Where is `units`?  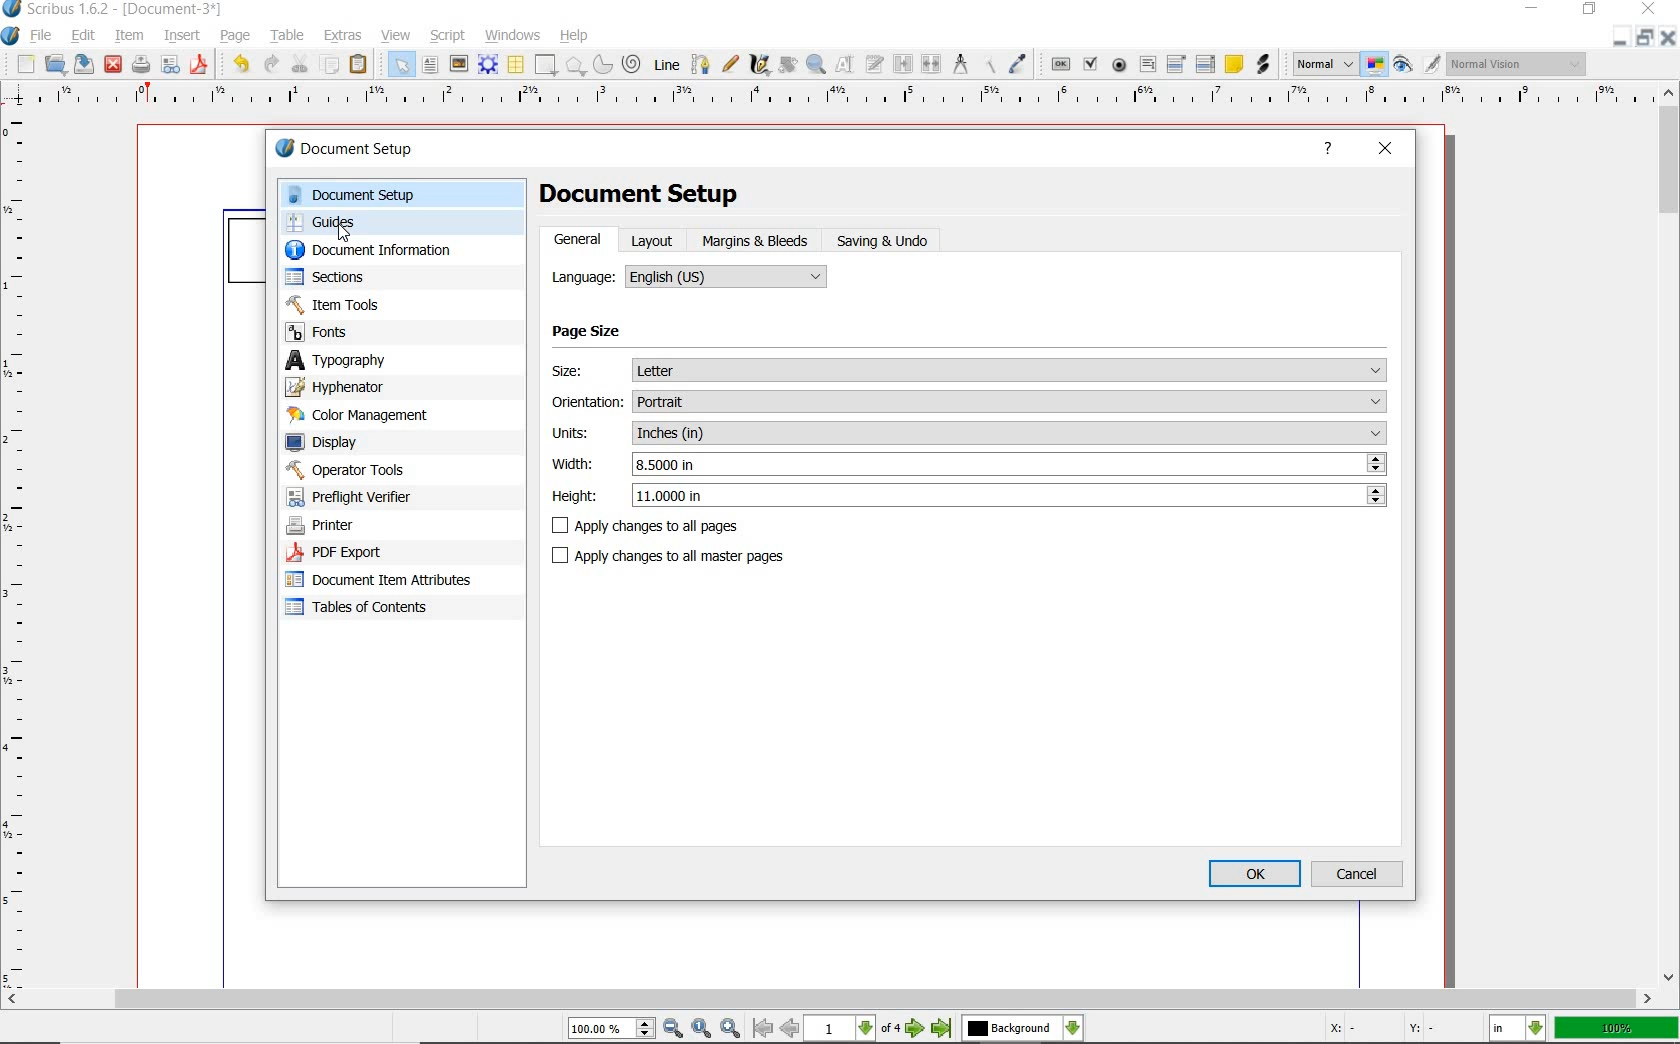
units is located at coordinates (1012, 433).